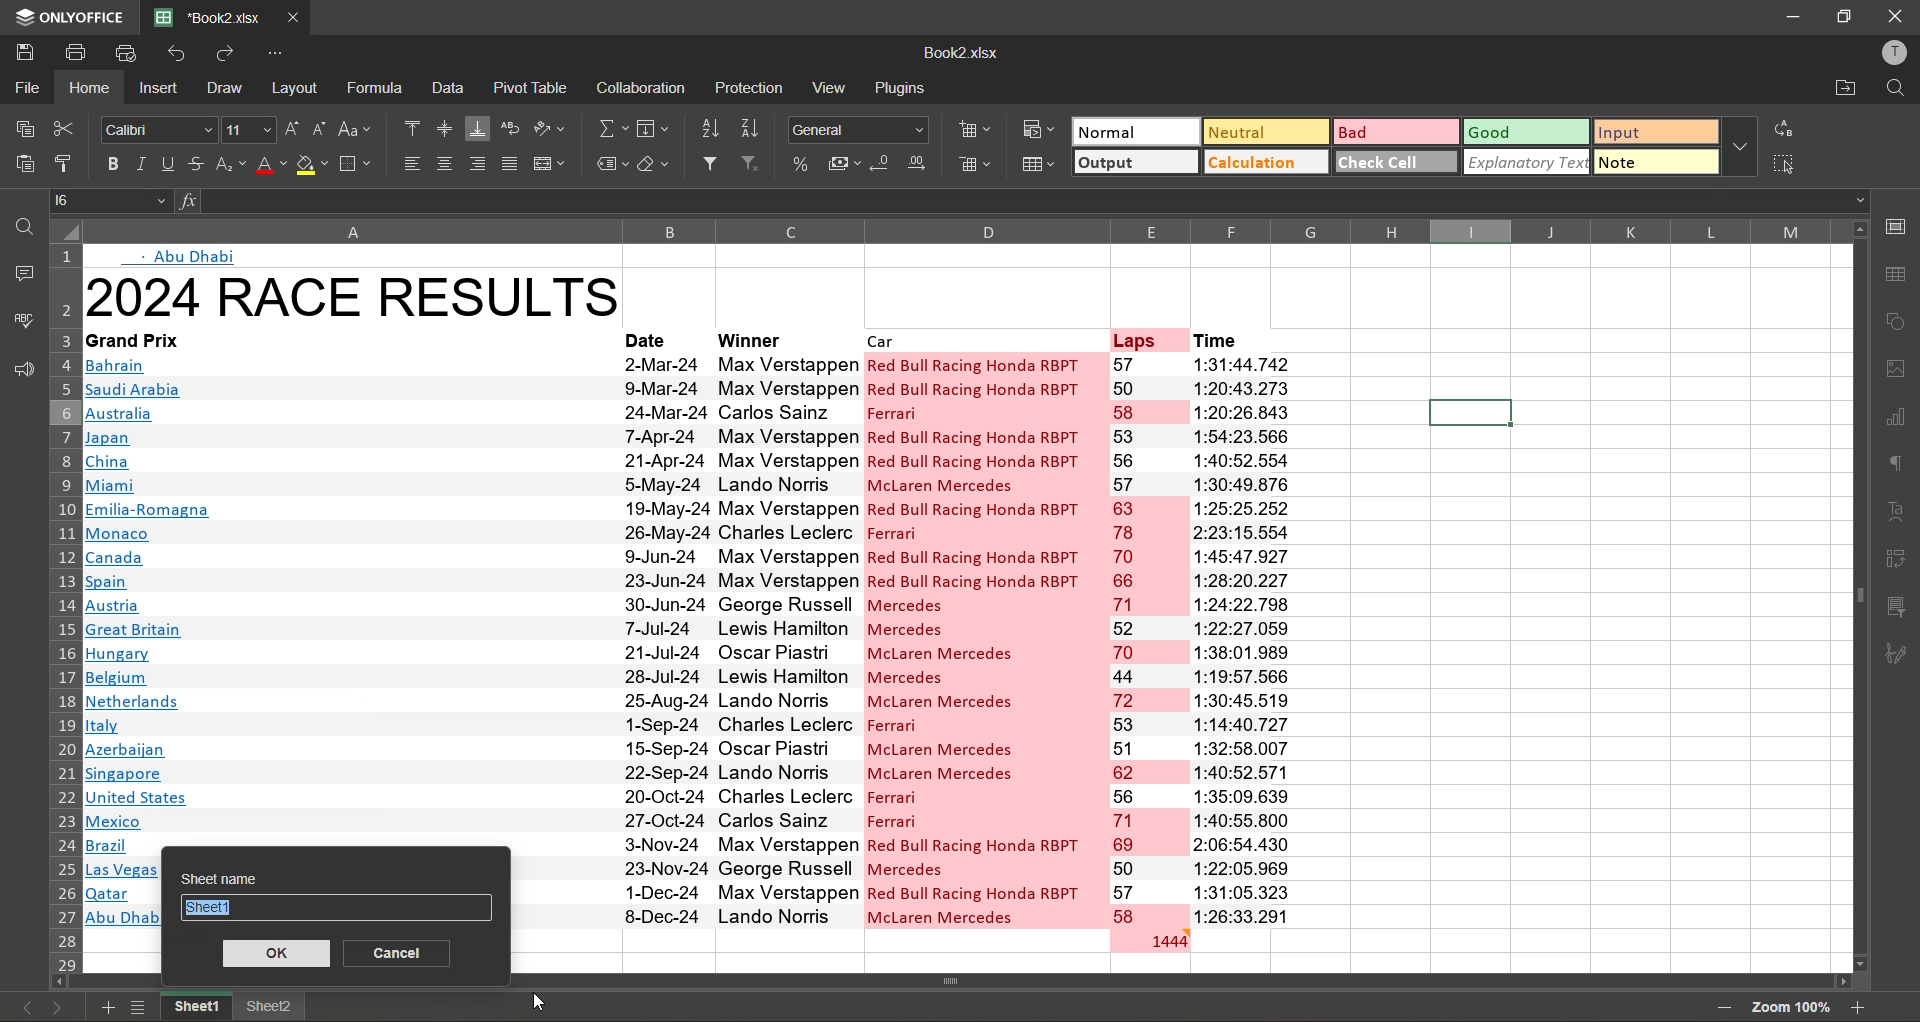  I want to click on sheet list, so click(138, 1006).